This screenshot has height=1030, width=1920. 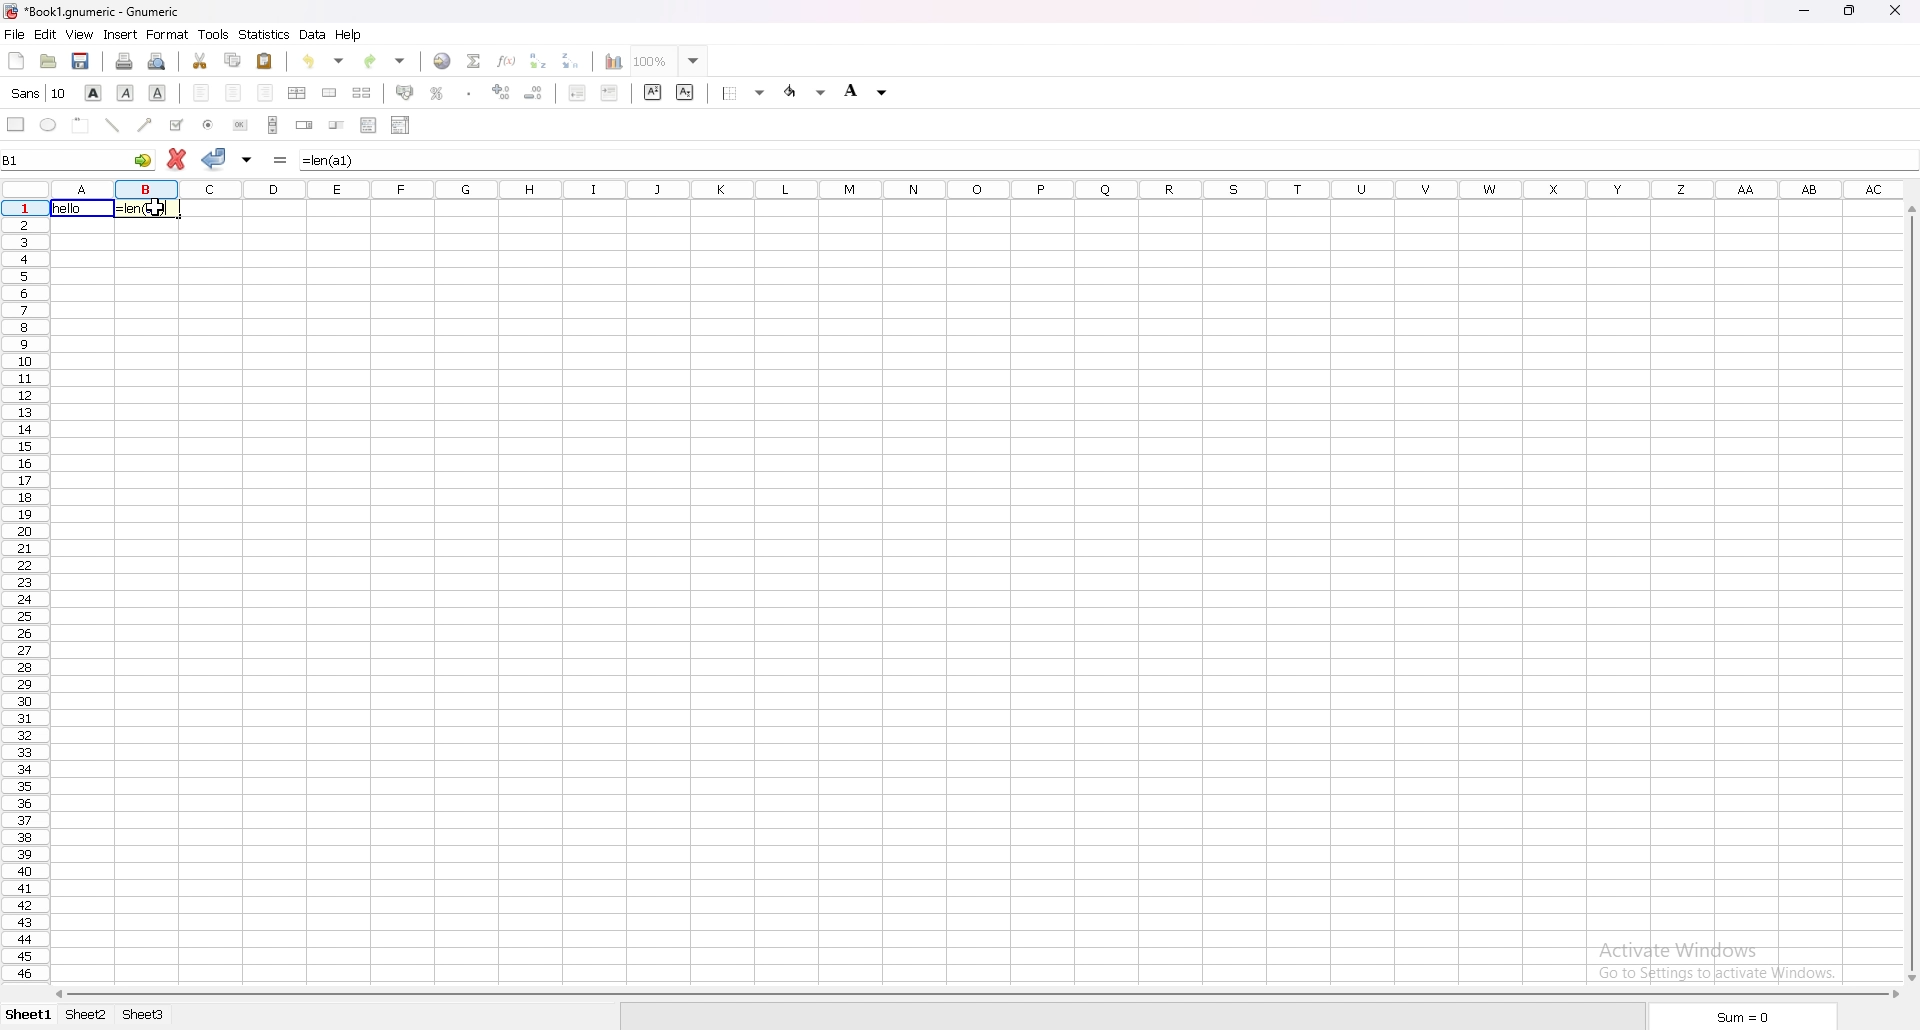 What do you see at coordinates (142, 1015) in the screenshot?
I see `tab` at bounding box center [142, 1015].